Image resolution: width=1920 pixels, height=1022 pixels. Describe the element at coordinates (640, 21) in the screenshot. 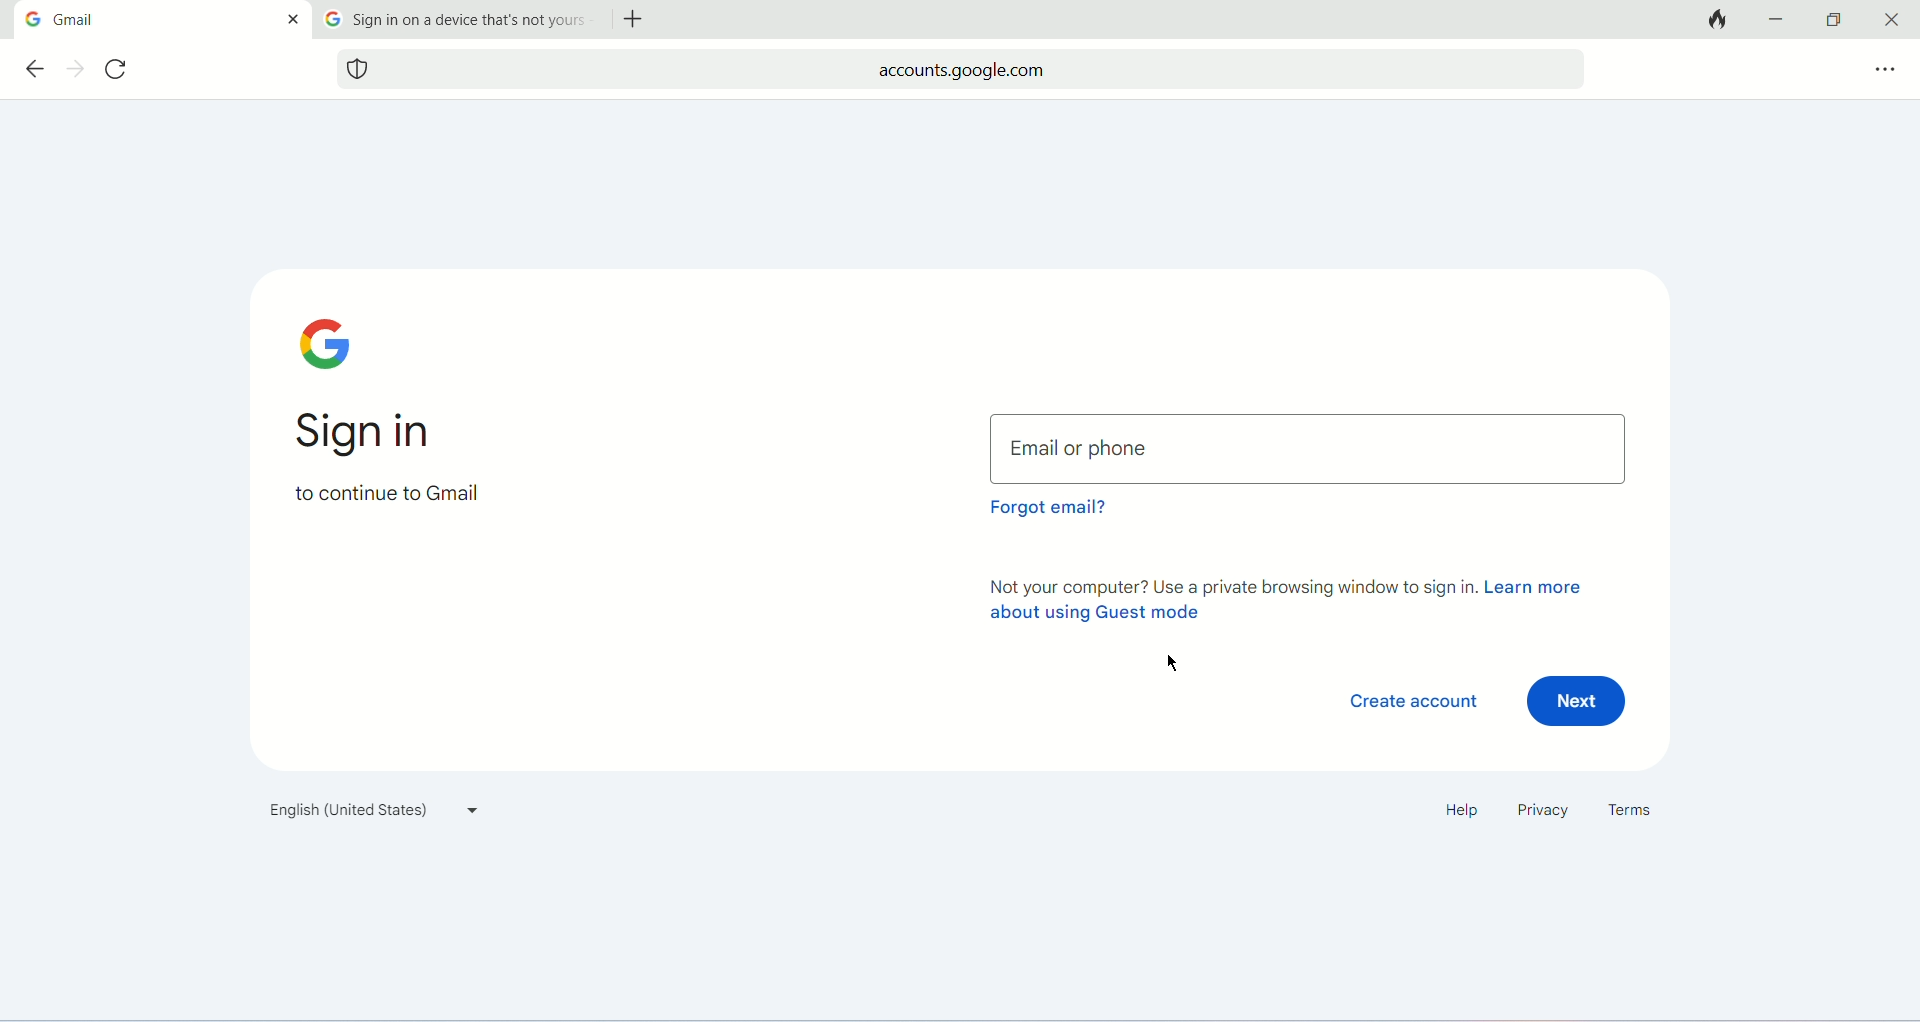

I see `add tab` at that location.